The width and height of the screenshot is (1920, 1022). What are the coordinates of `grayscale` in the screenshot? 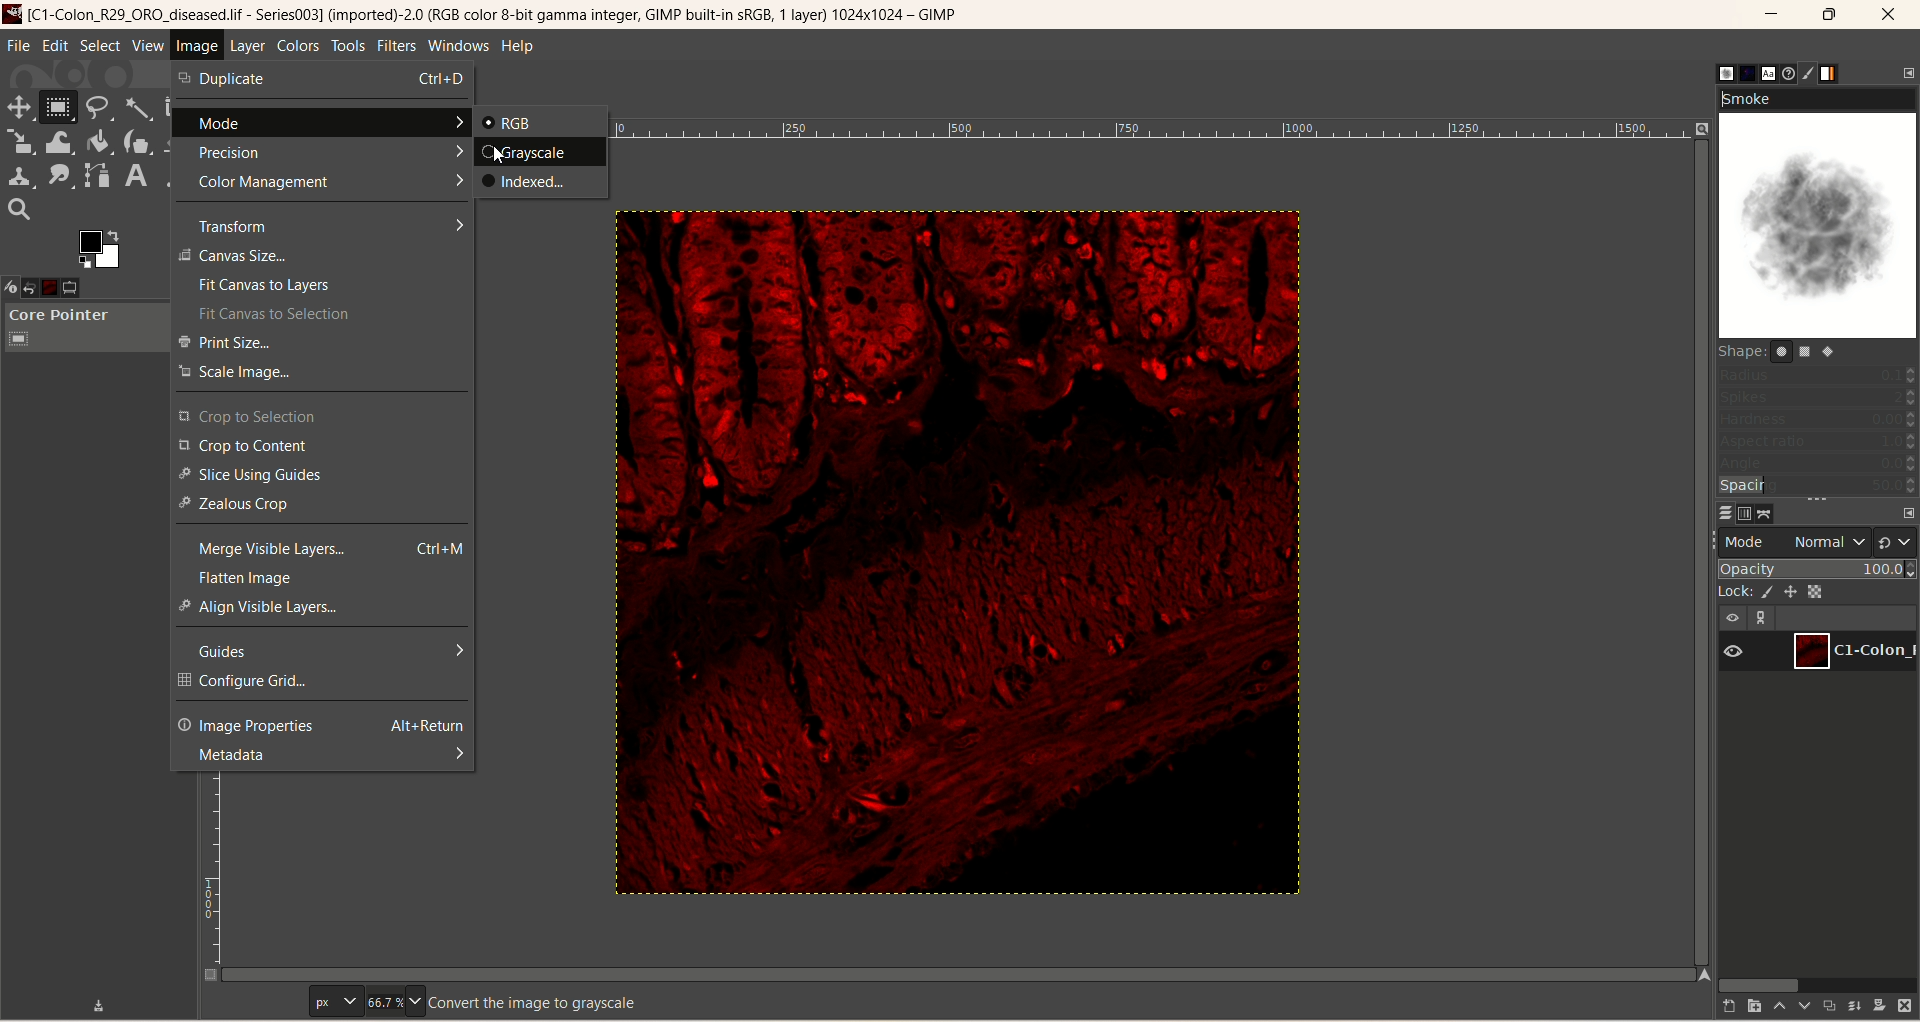 It's located at (541, 153).